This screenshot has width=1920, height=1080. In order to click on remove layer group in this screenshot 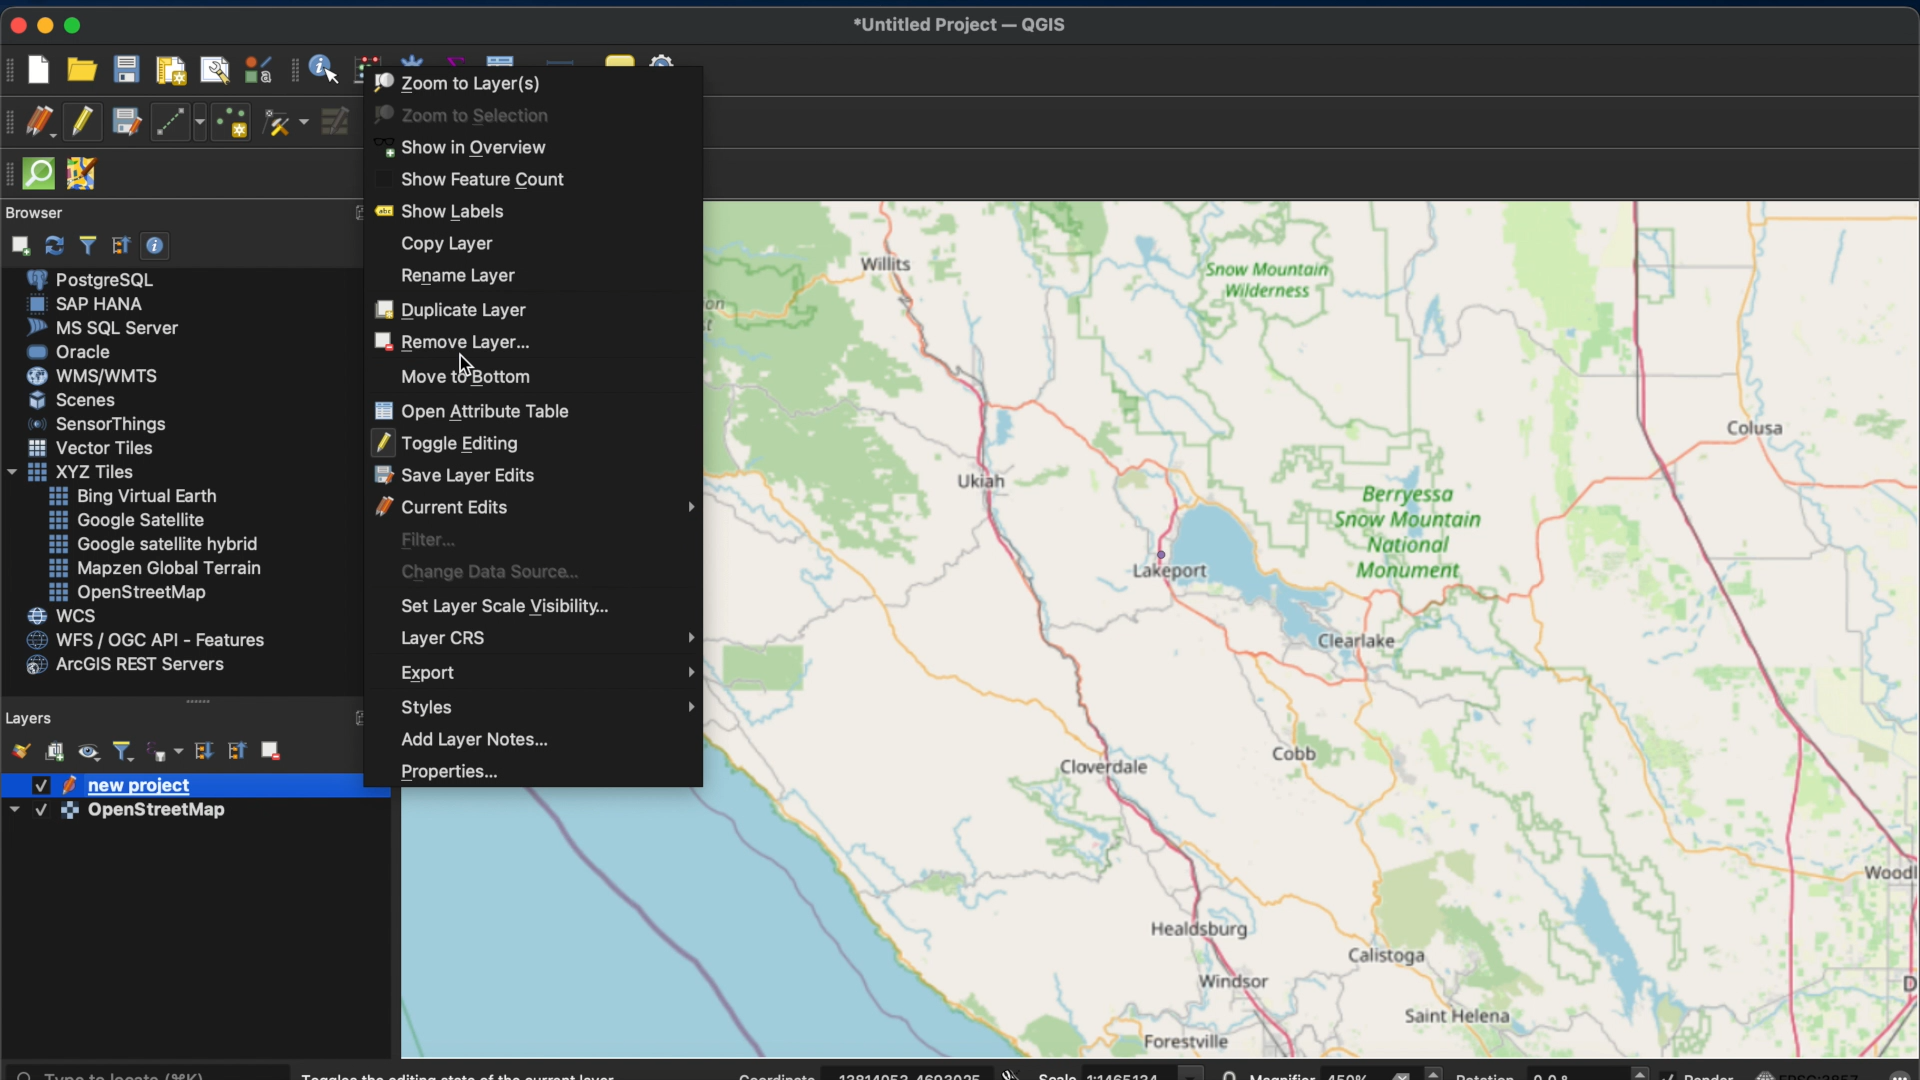, I will do `click(271, 749)`.